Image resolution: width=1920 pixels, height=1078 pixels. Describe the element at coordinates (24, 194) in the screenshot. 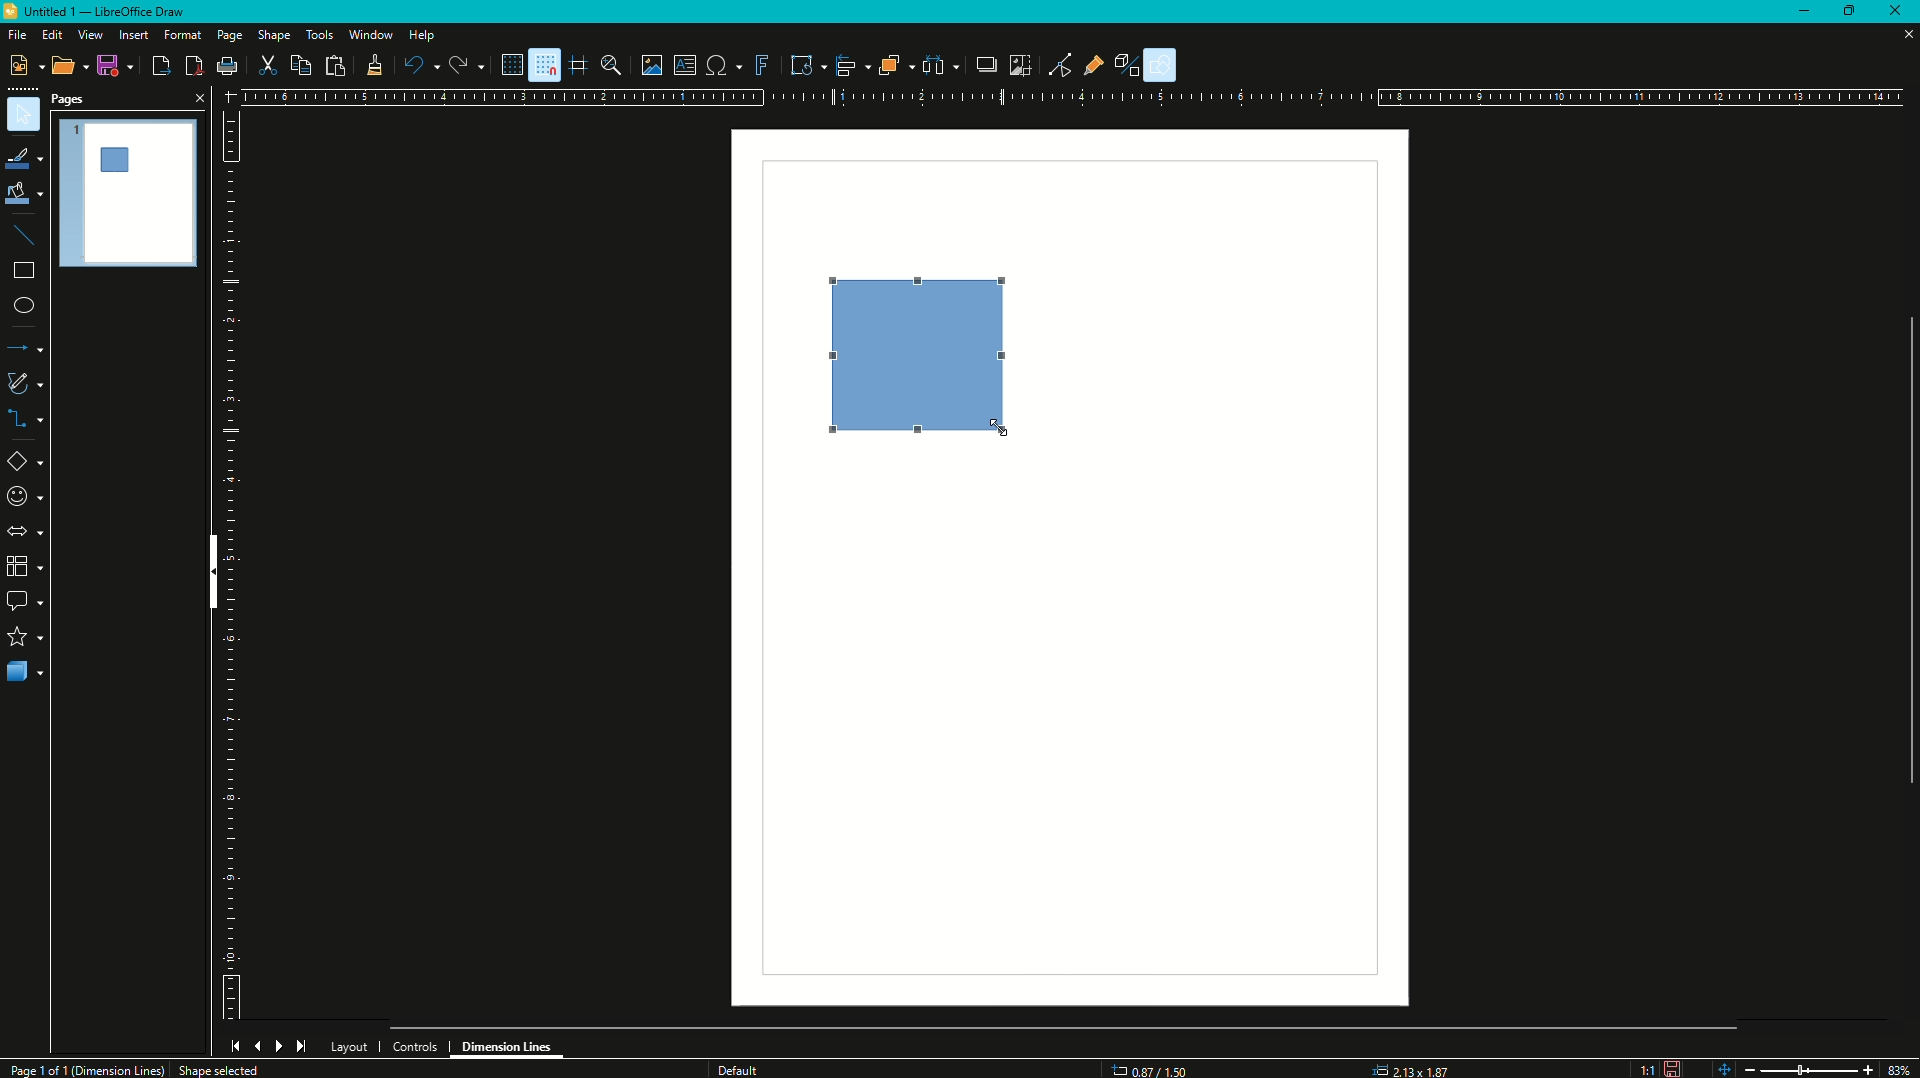

I see `Fill Color` at that location.